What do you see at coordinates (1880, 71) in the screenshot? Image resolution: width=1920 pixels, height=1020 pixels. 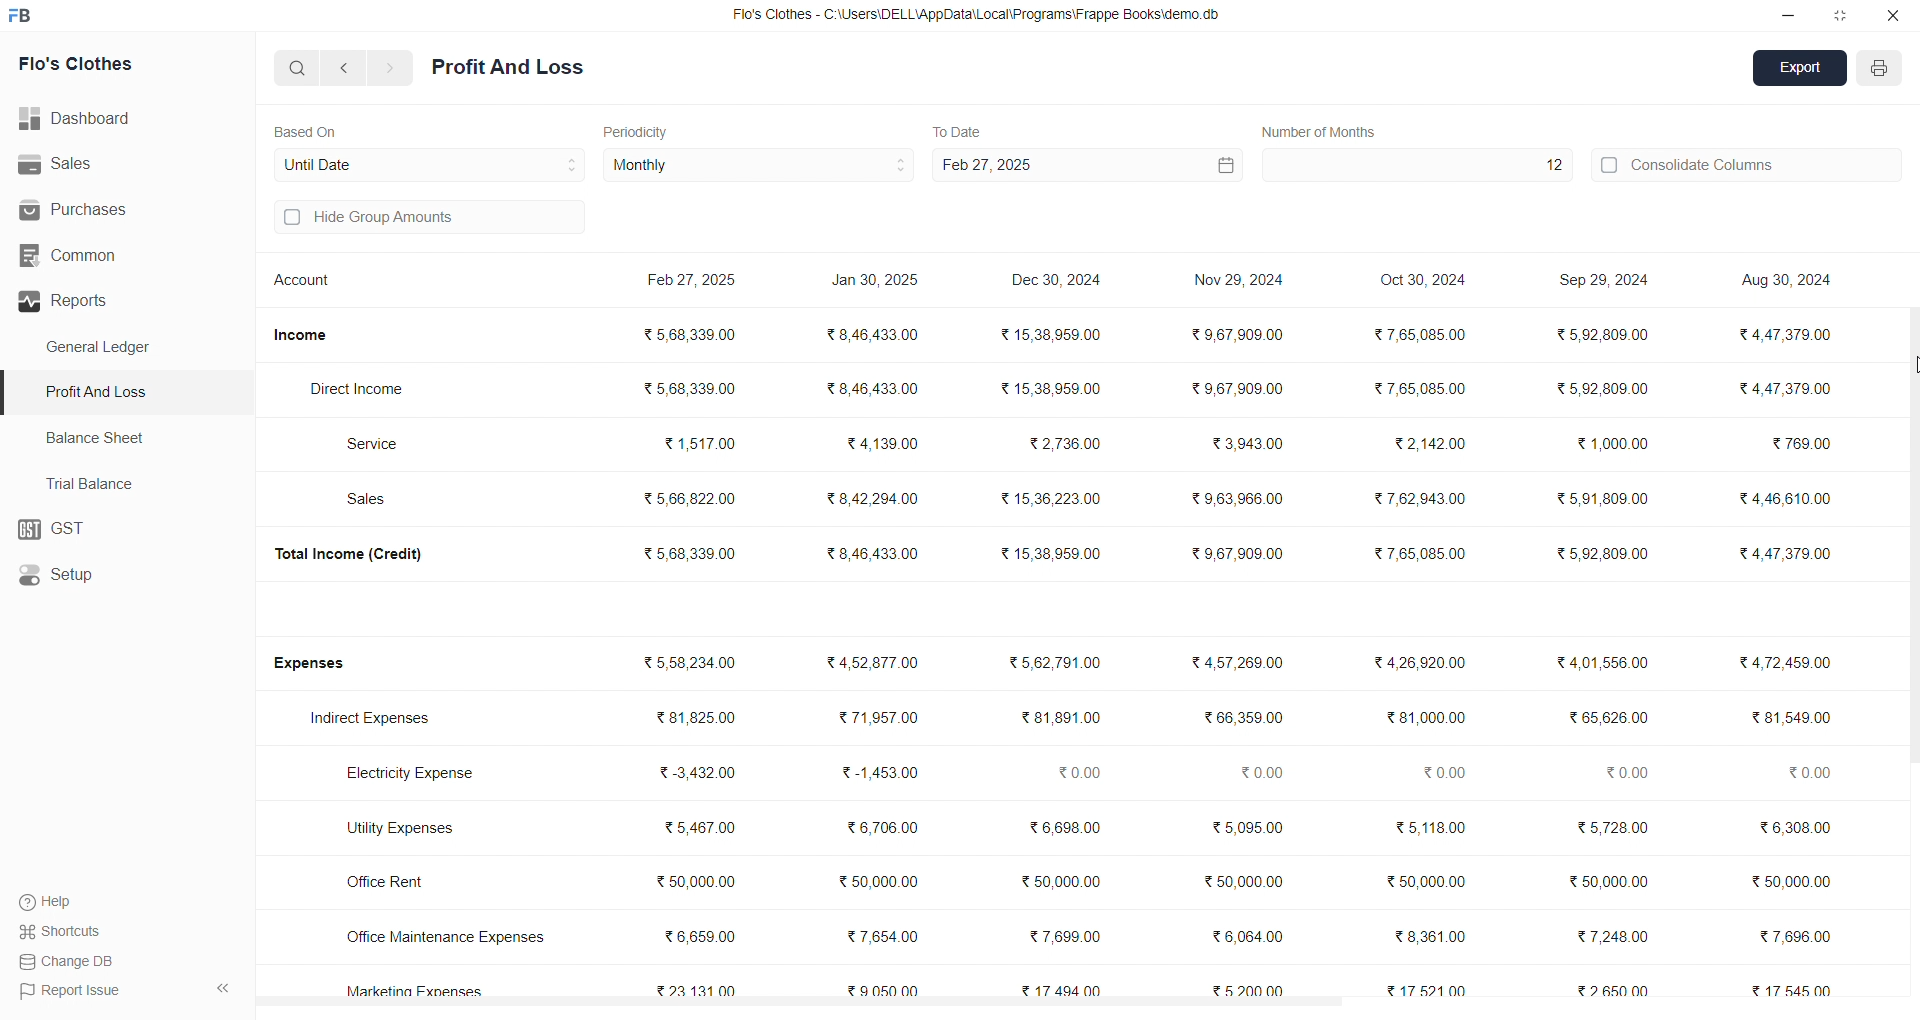 I see `PRINT` at bounding box center [1880, 71].